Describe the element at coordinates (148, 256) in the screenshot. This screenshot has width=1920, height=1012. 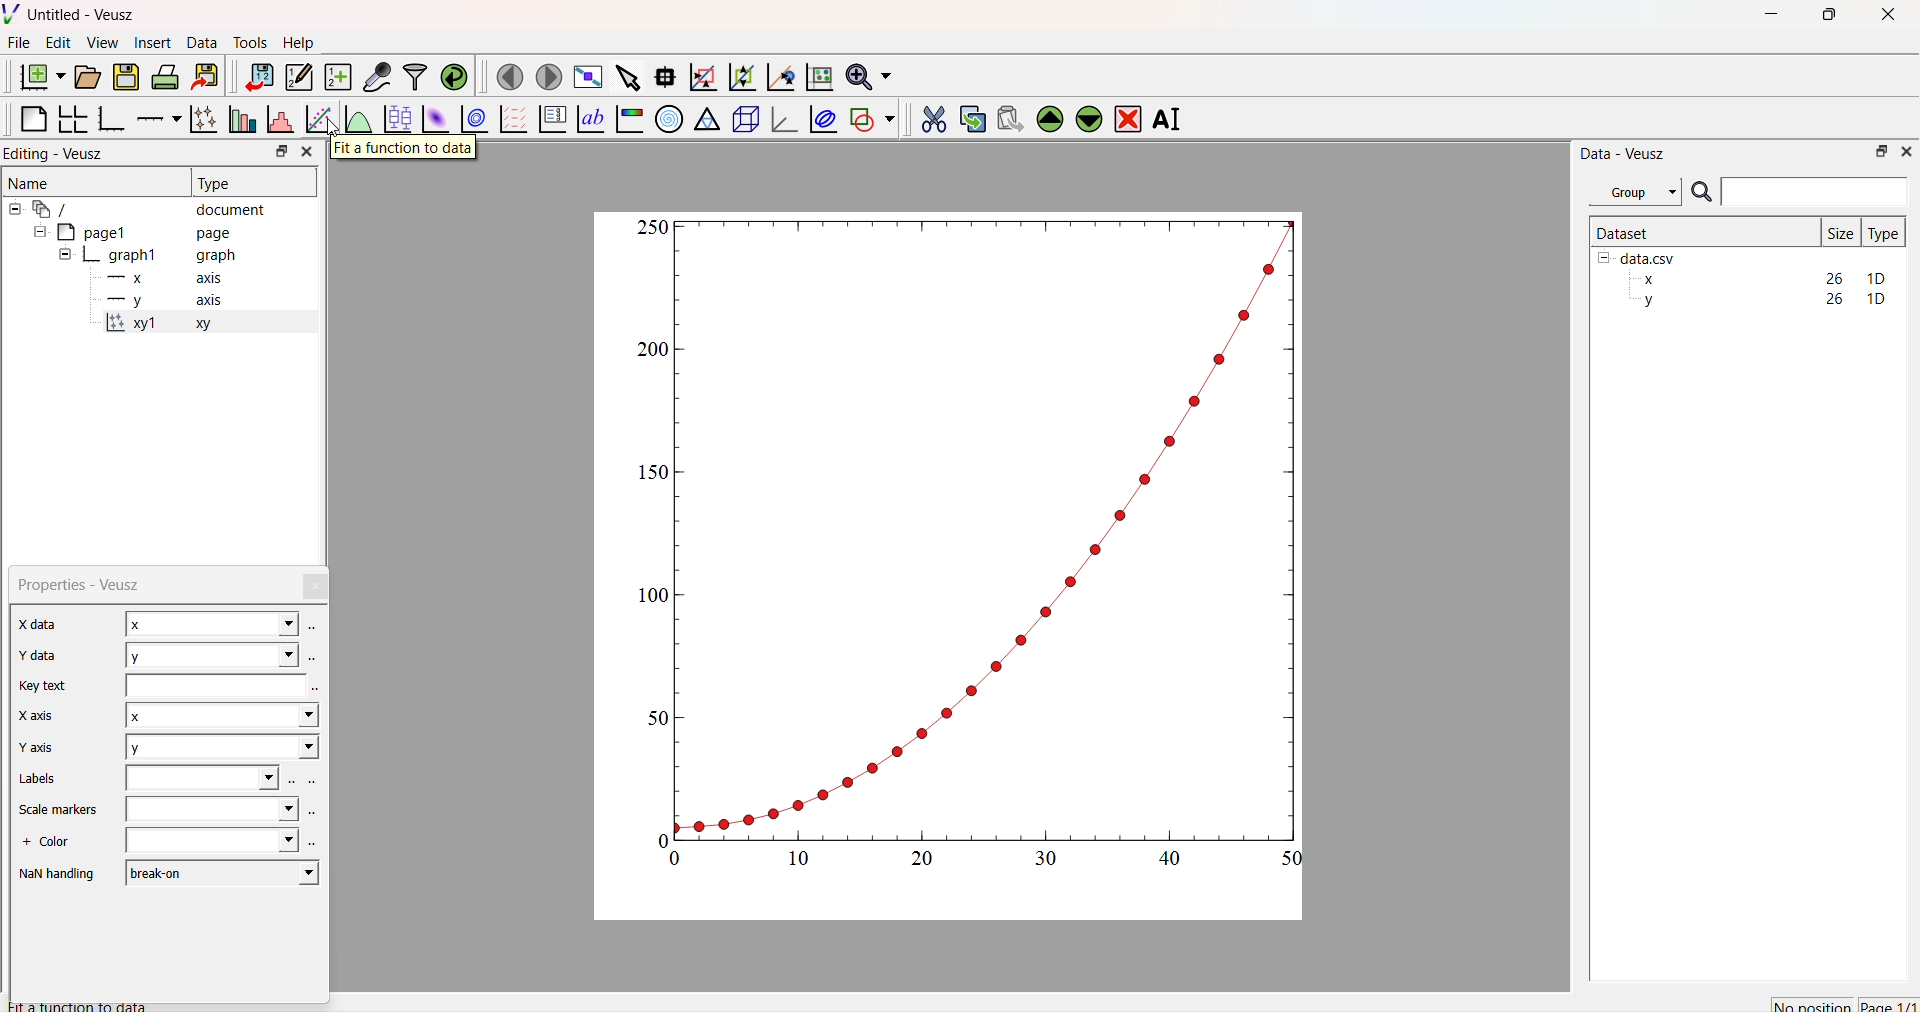
I see `graph1 graph` at that location.